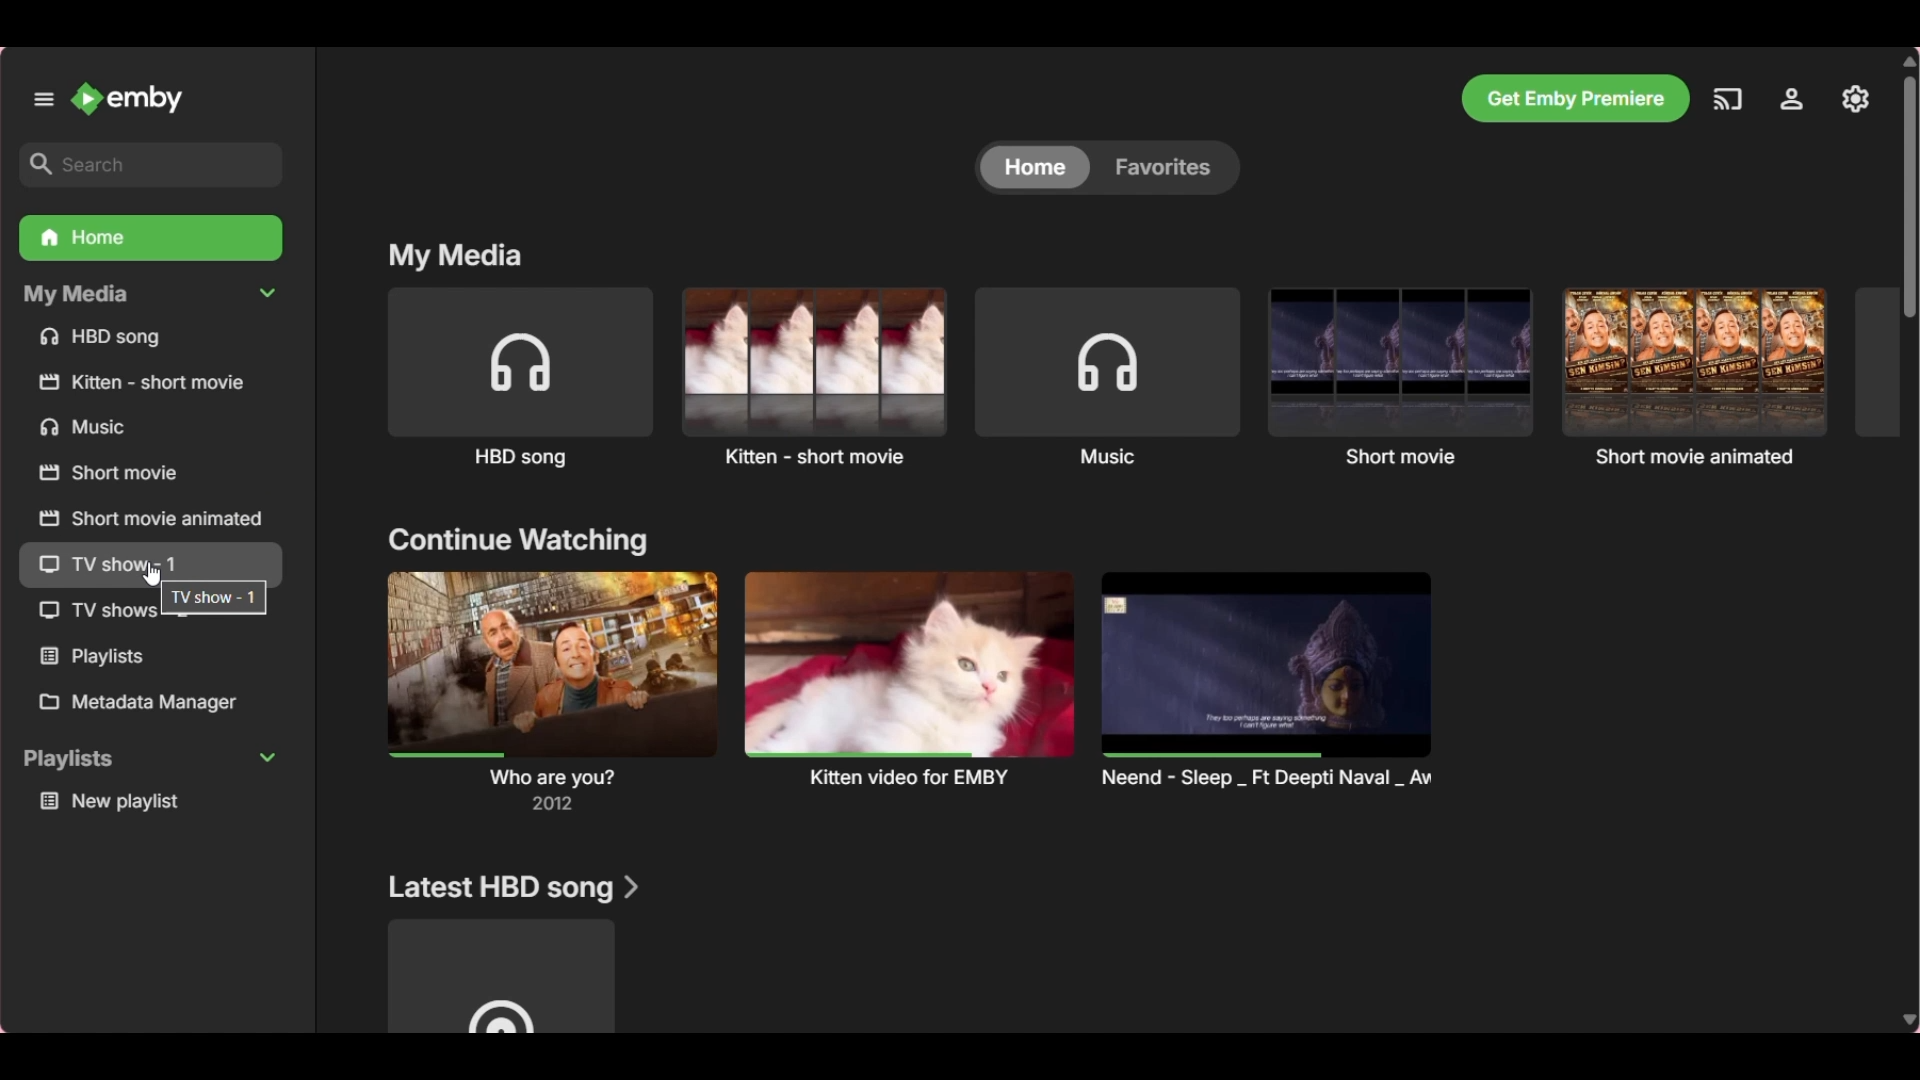  What do you see at coordinates (151, 801) in the screenshot?
I see `Media under Playlists` at bounding box center [151, 801].